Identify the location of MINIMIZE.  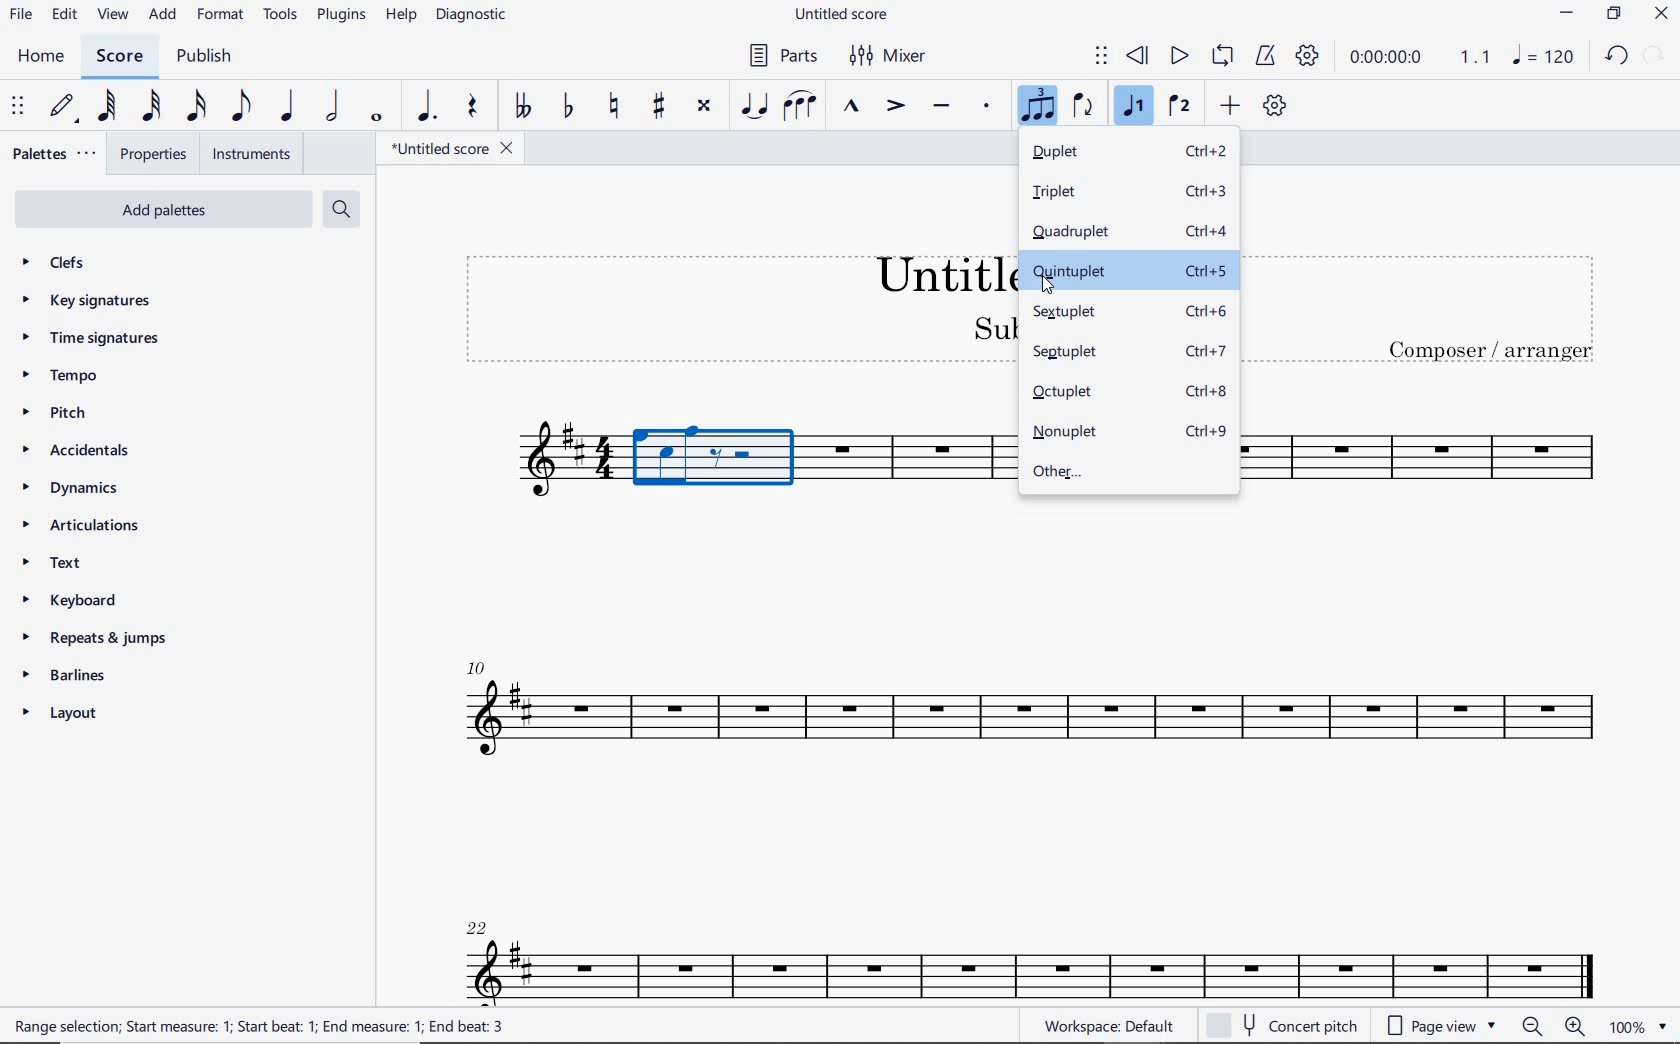
(1570, 15).